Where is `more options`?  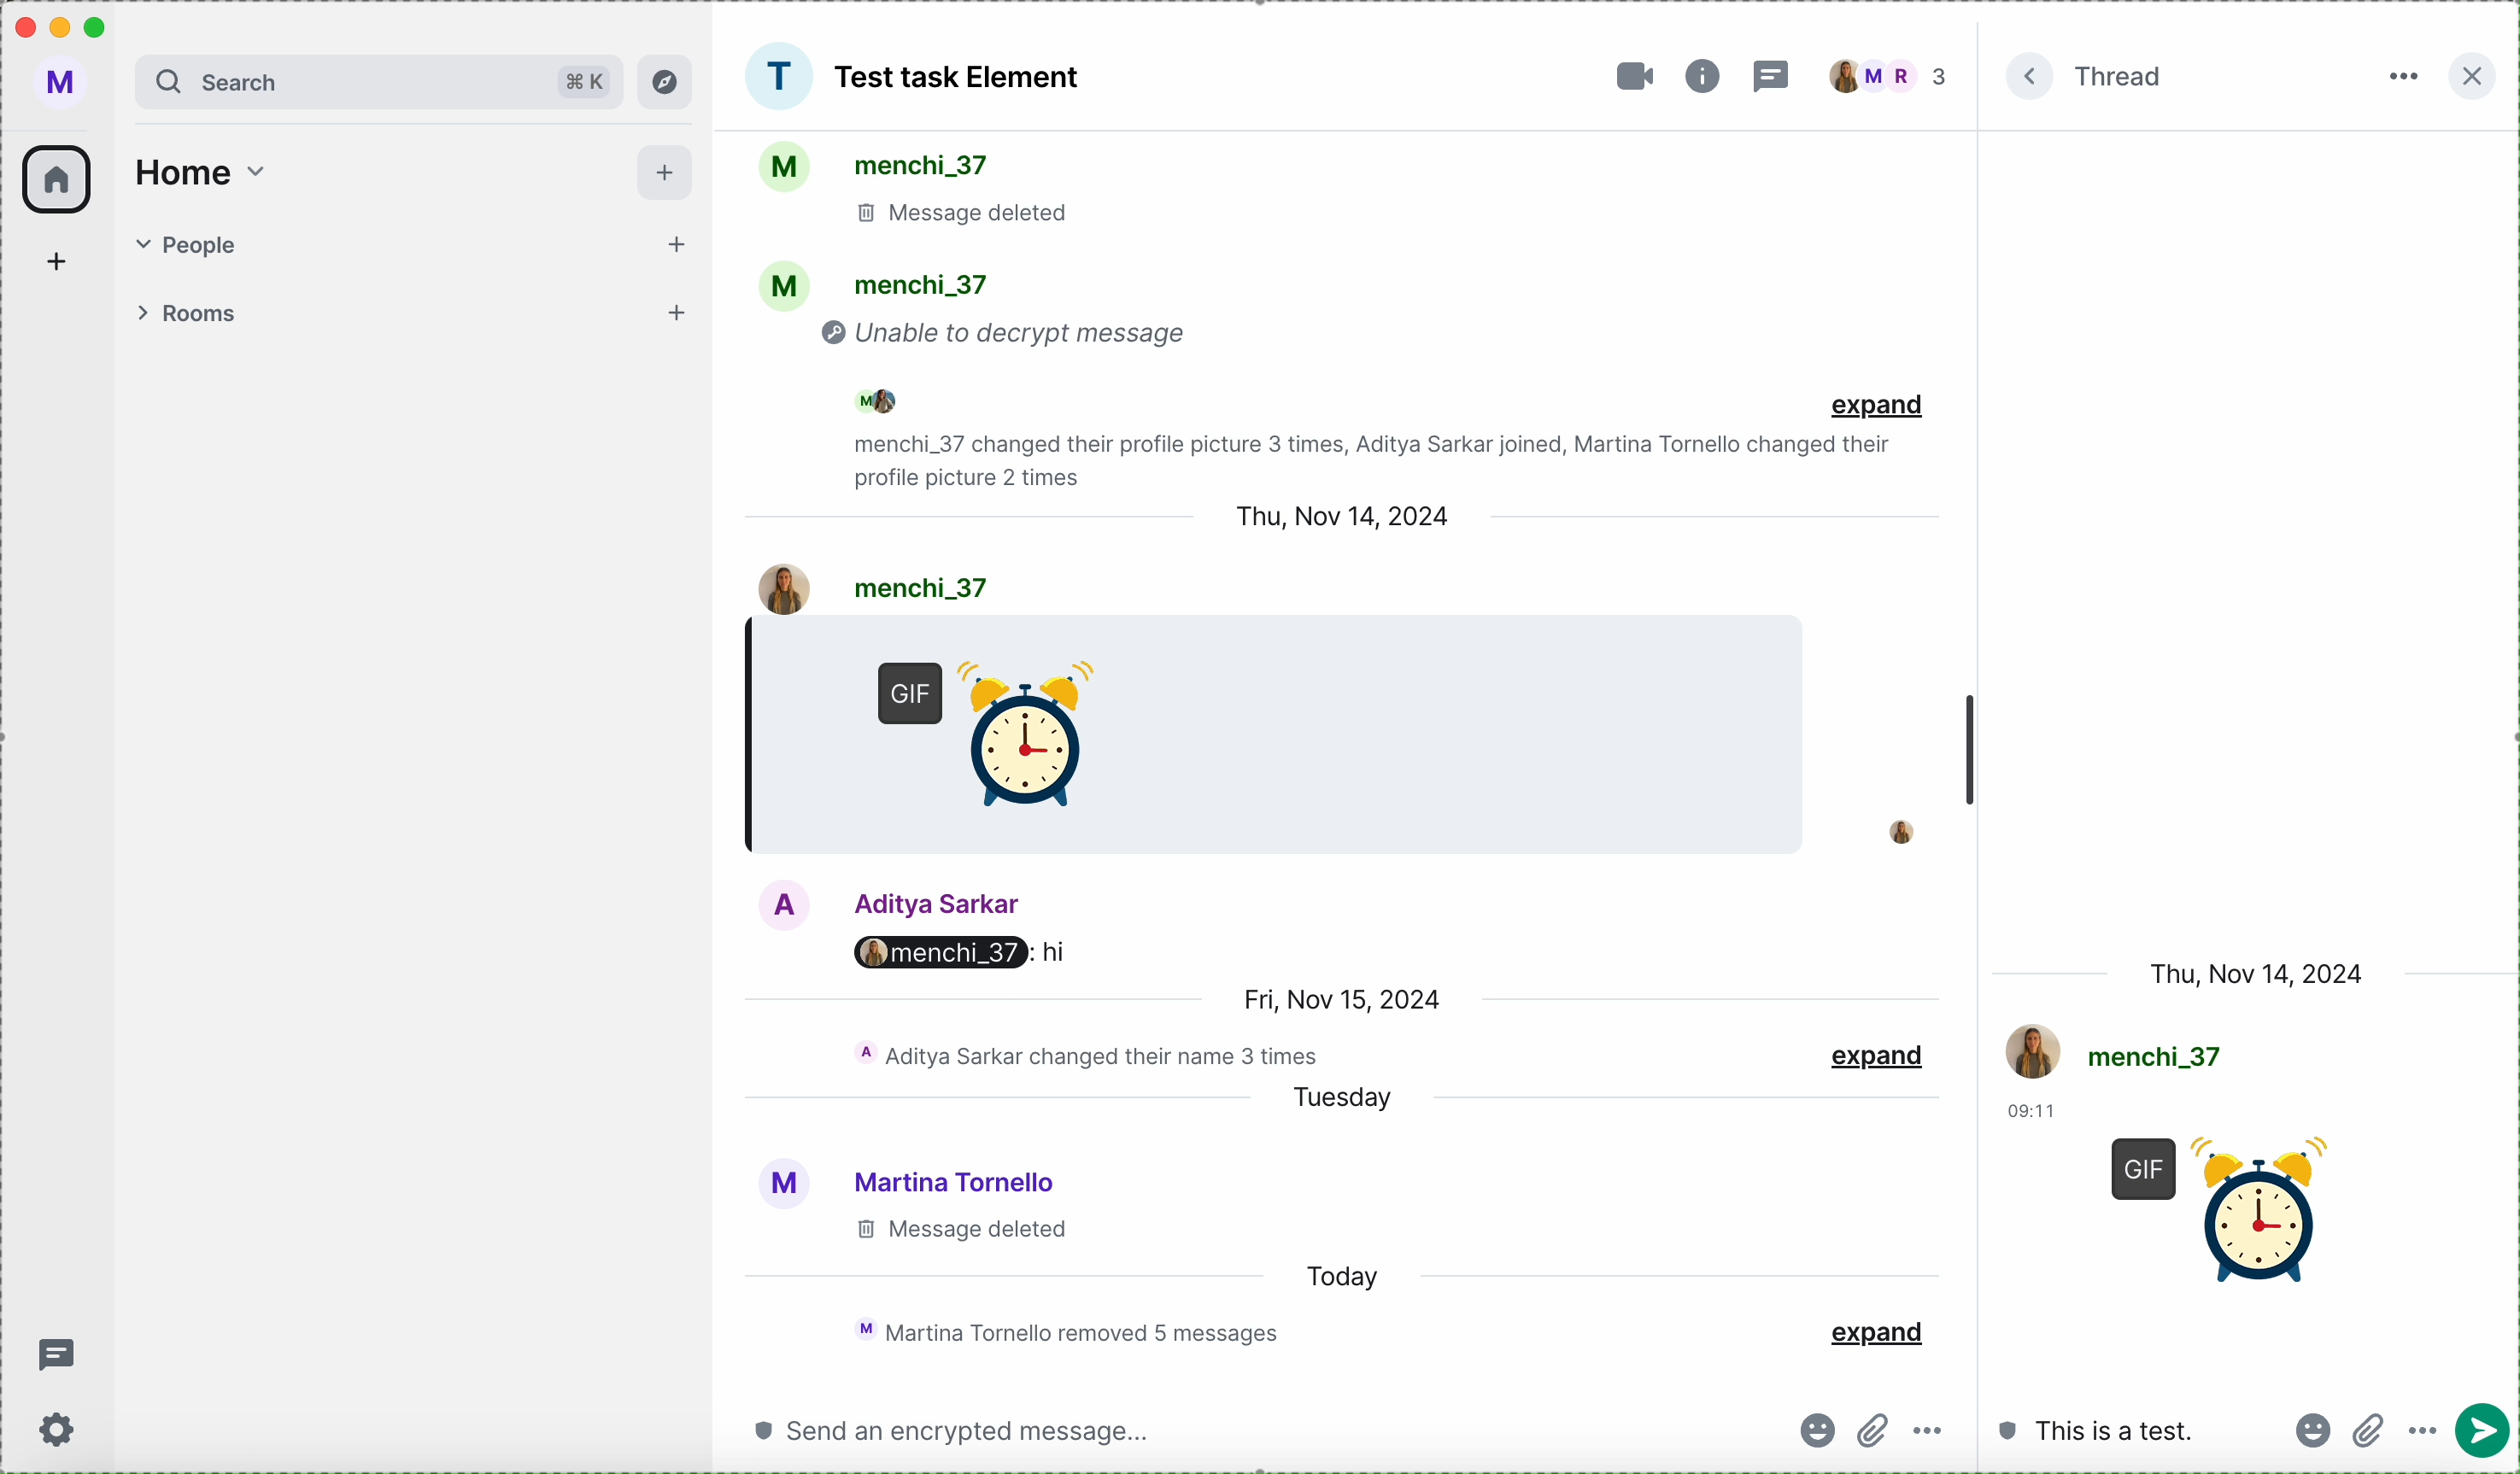
more options is located at coordinates (2400, 78).